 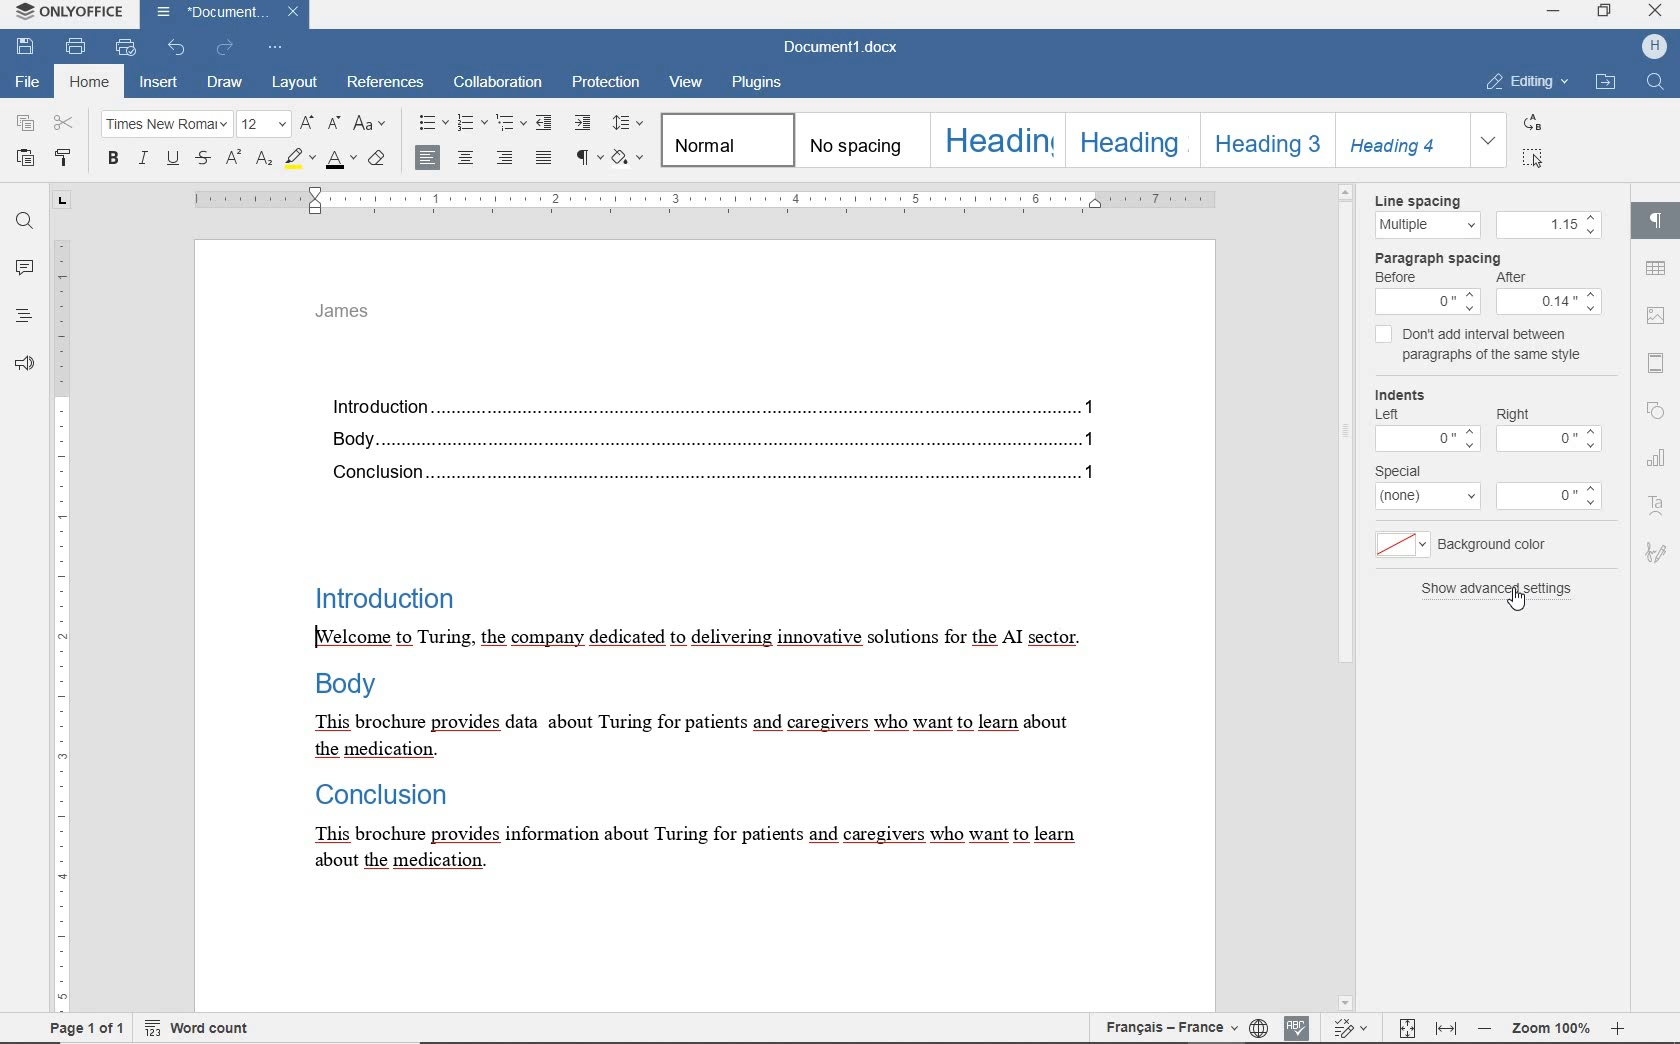 What do you see at coordinates (336, 125) in the screenshot?
I see `decrement font size` at bounding box center [336, 125].